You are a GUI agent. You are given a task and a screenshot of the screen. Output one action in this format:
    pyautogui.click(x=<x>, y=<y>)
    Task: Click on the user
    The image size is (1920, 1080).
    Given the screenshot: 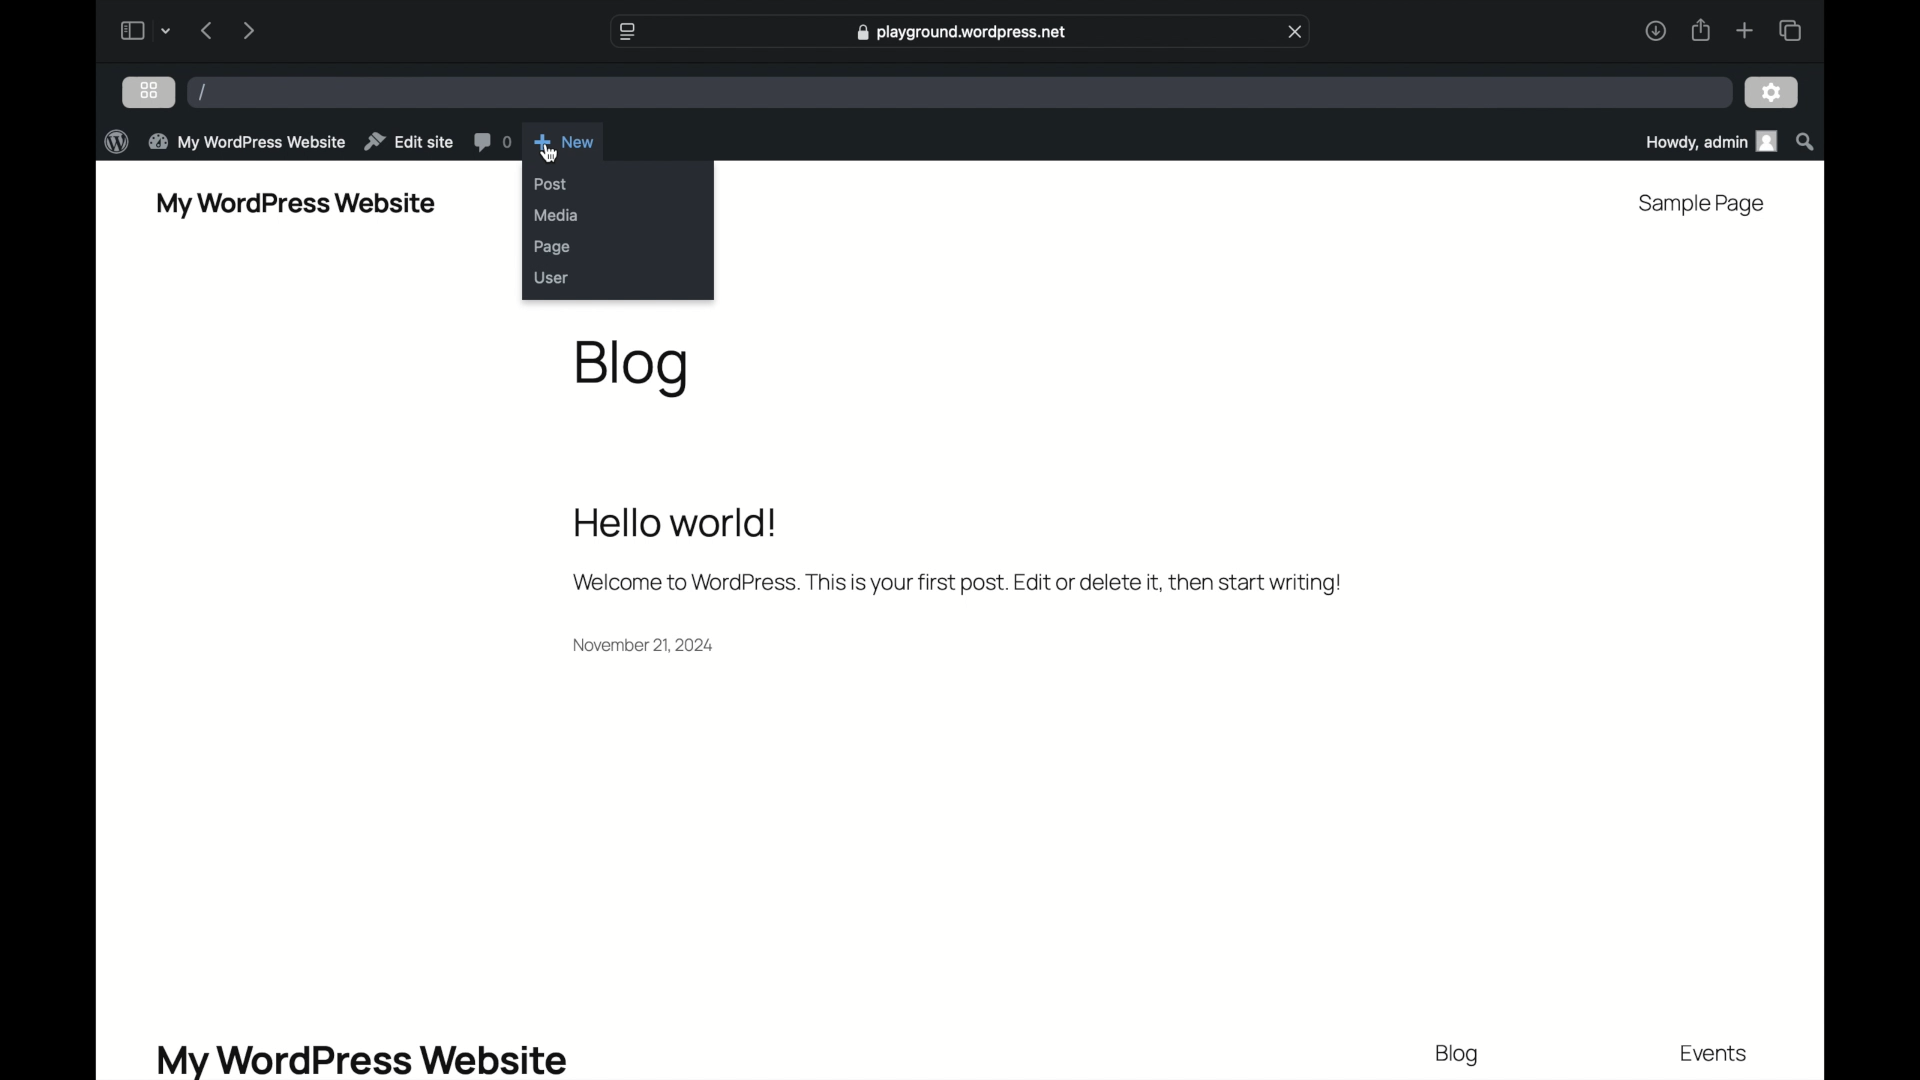 What is the action you would take?
    pyautogui.click(x=553, y=278)
    